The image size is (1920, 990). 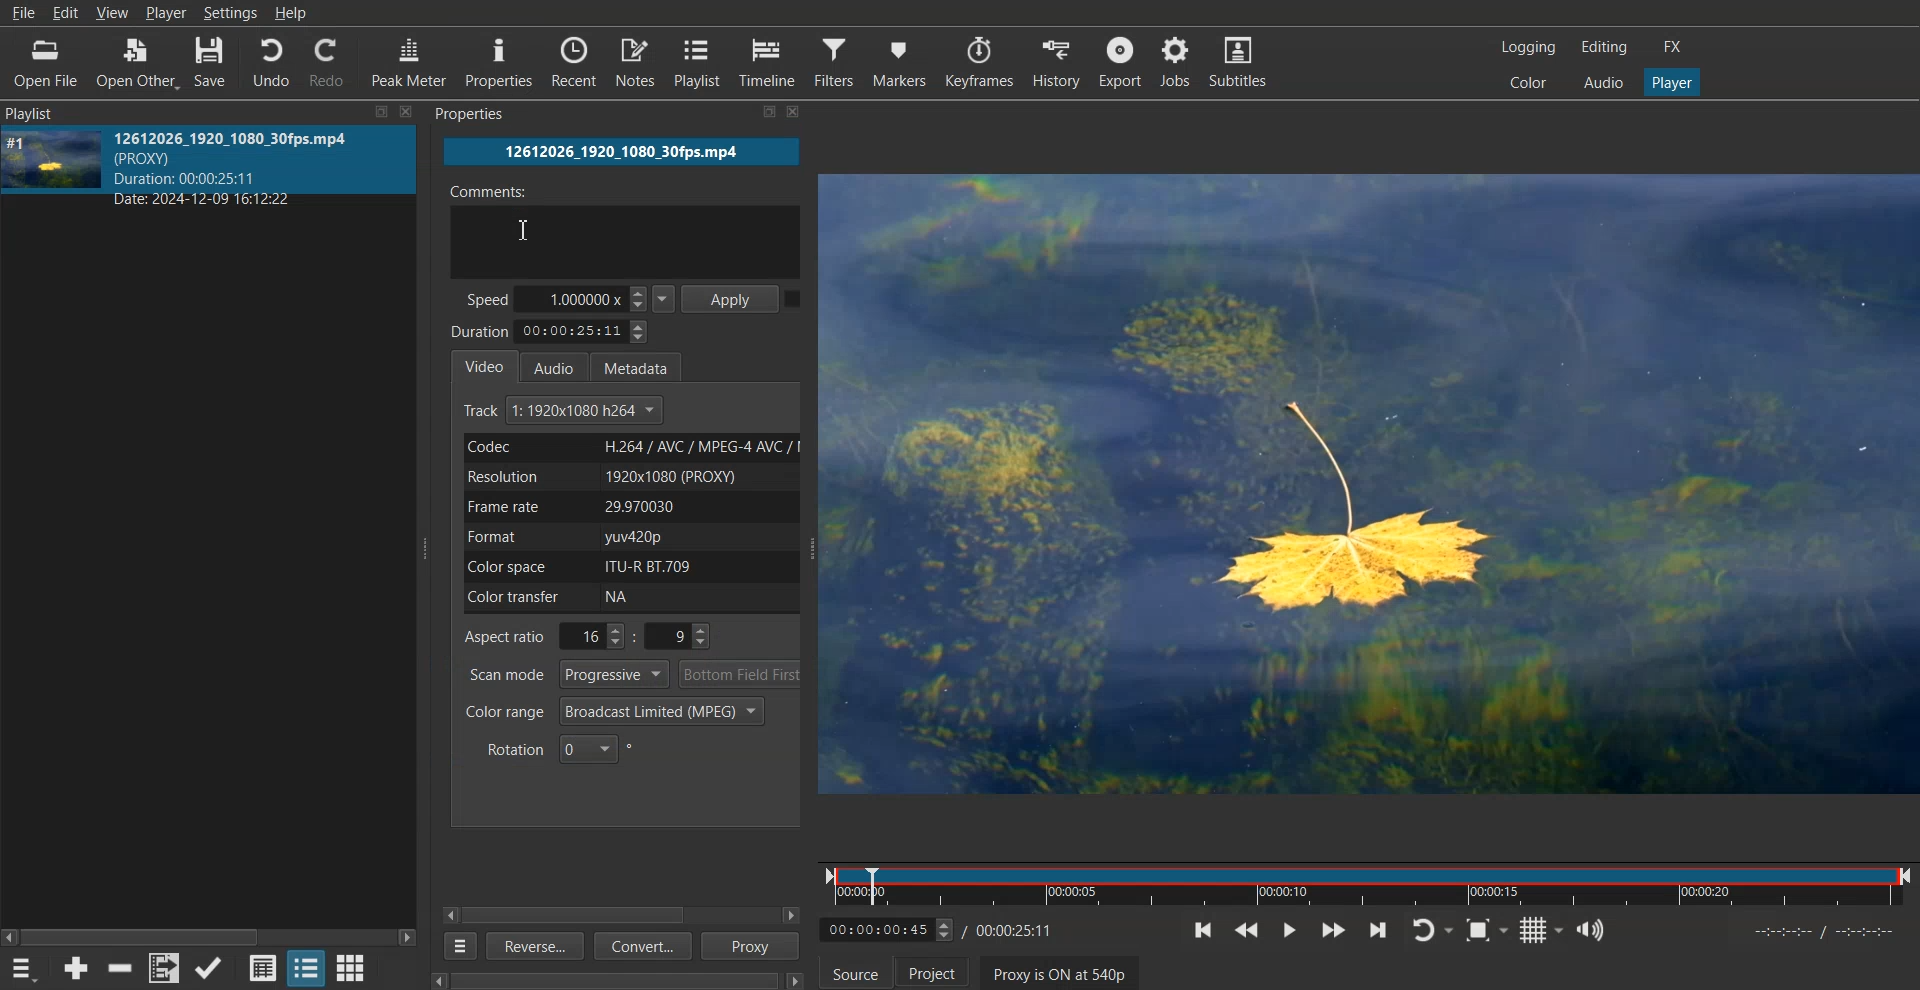 I want to click on File, so click(x=23, y=13).